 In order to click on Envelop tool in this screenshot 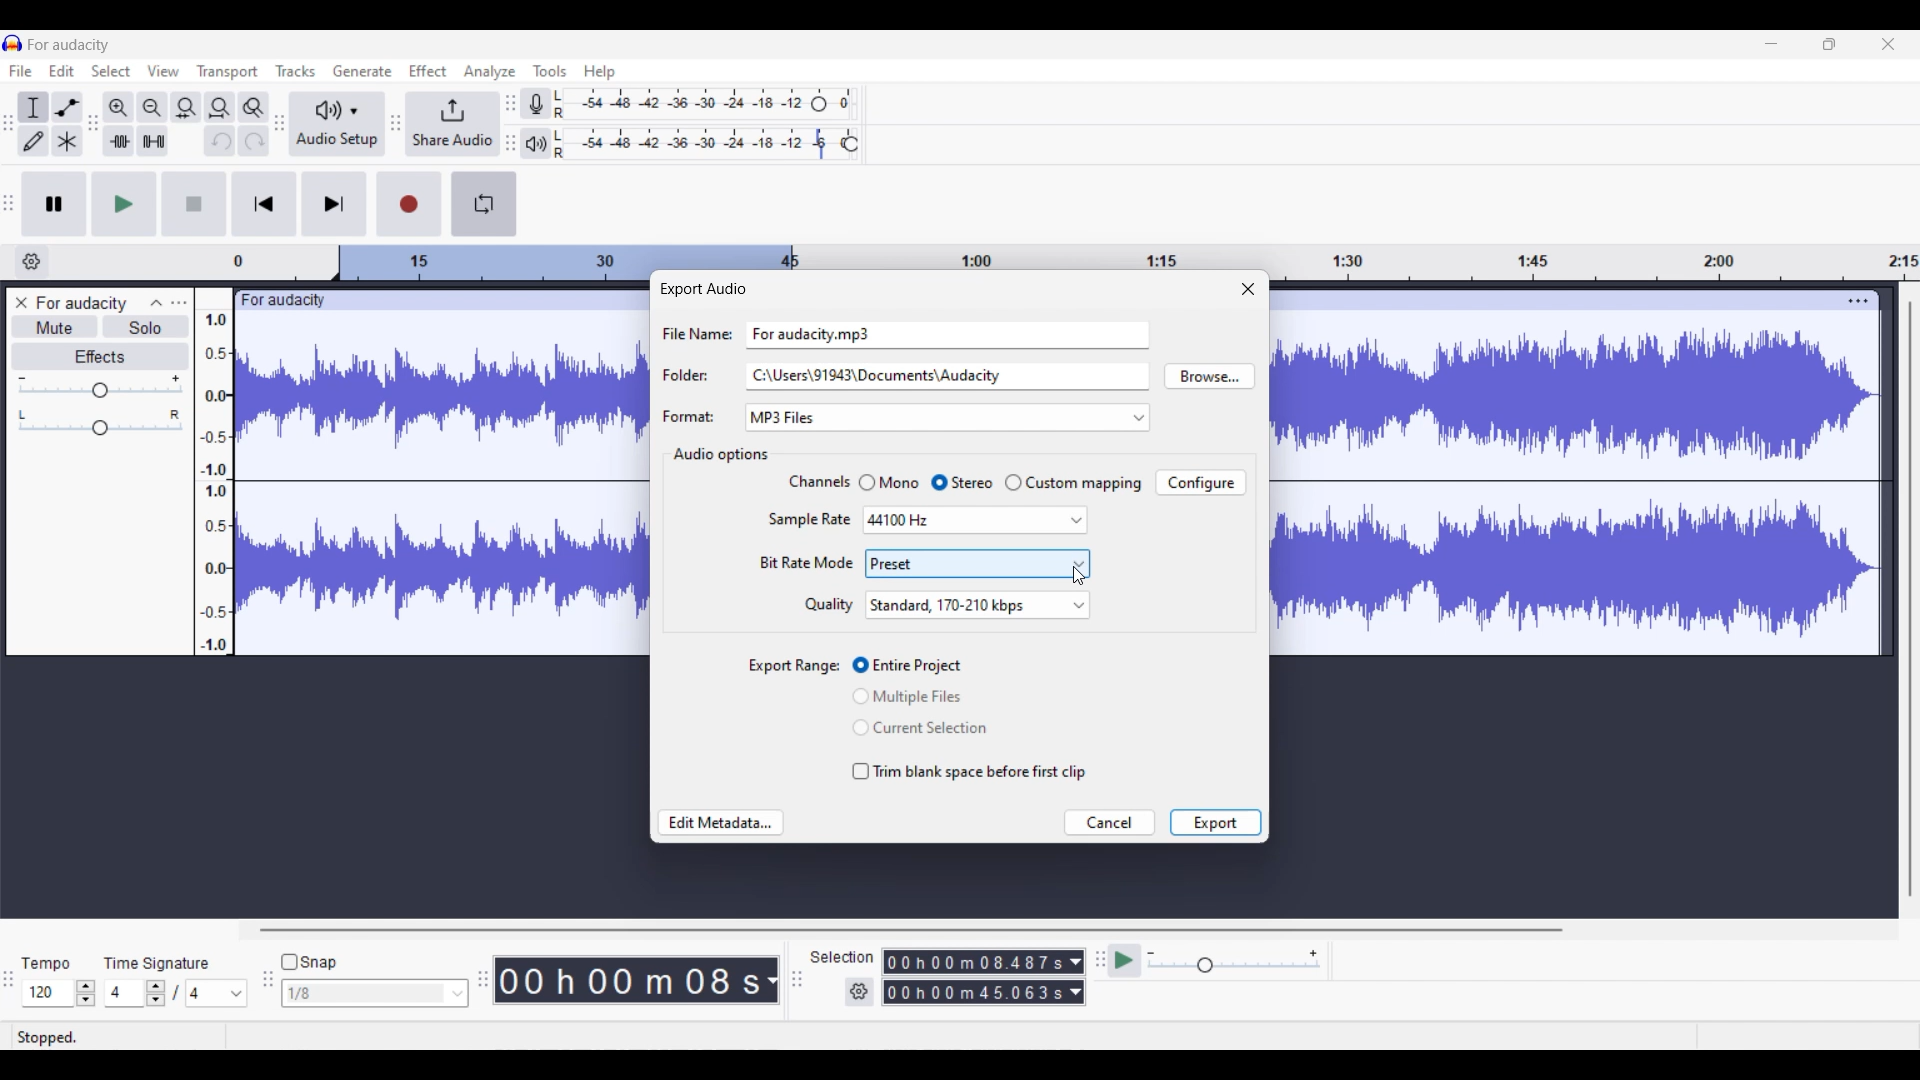, I will do `click(67, 108)`.